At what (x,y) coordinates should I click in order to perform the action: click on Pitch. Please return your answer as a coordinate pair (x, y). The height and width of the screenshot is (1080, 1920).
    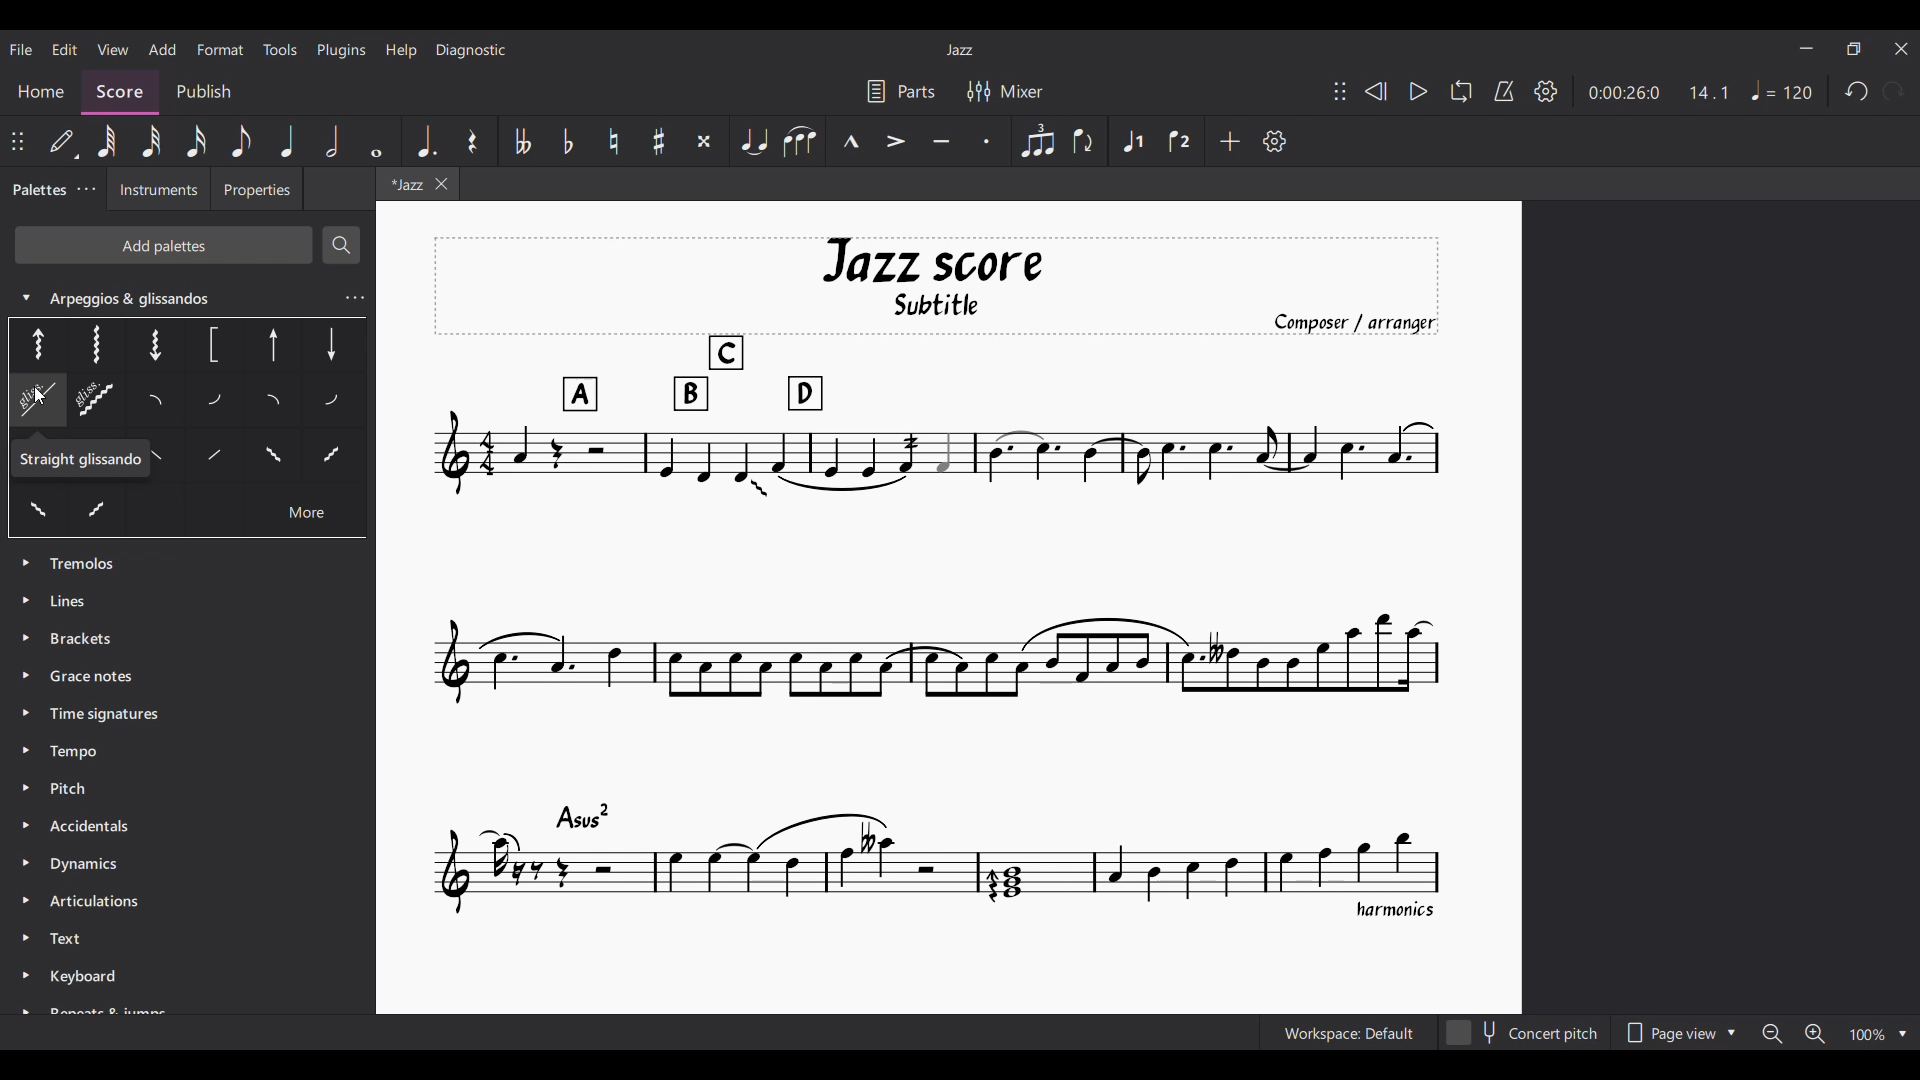
    Looking at the image, I should click on (70, 786).